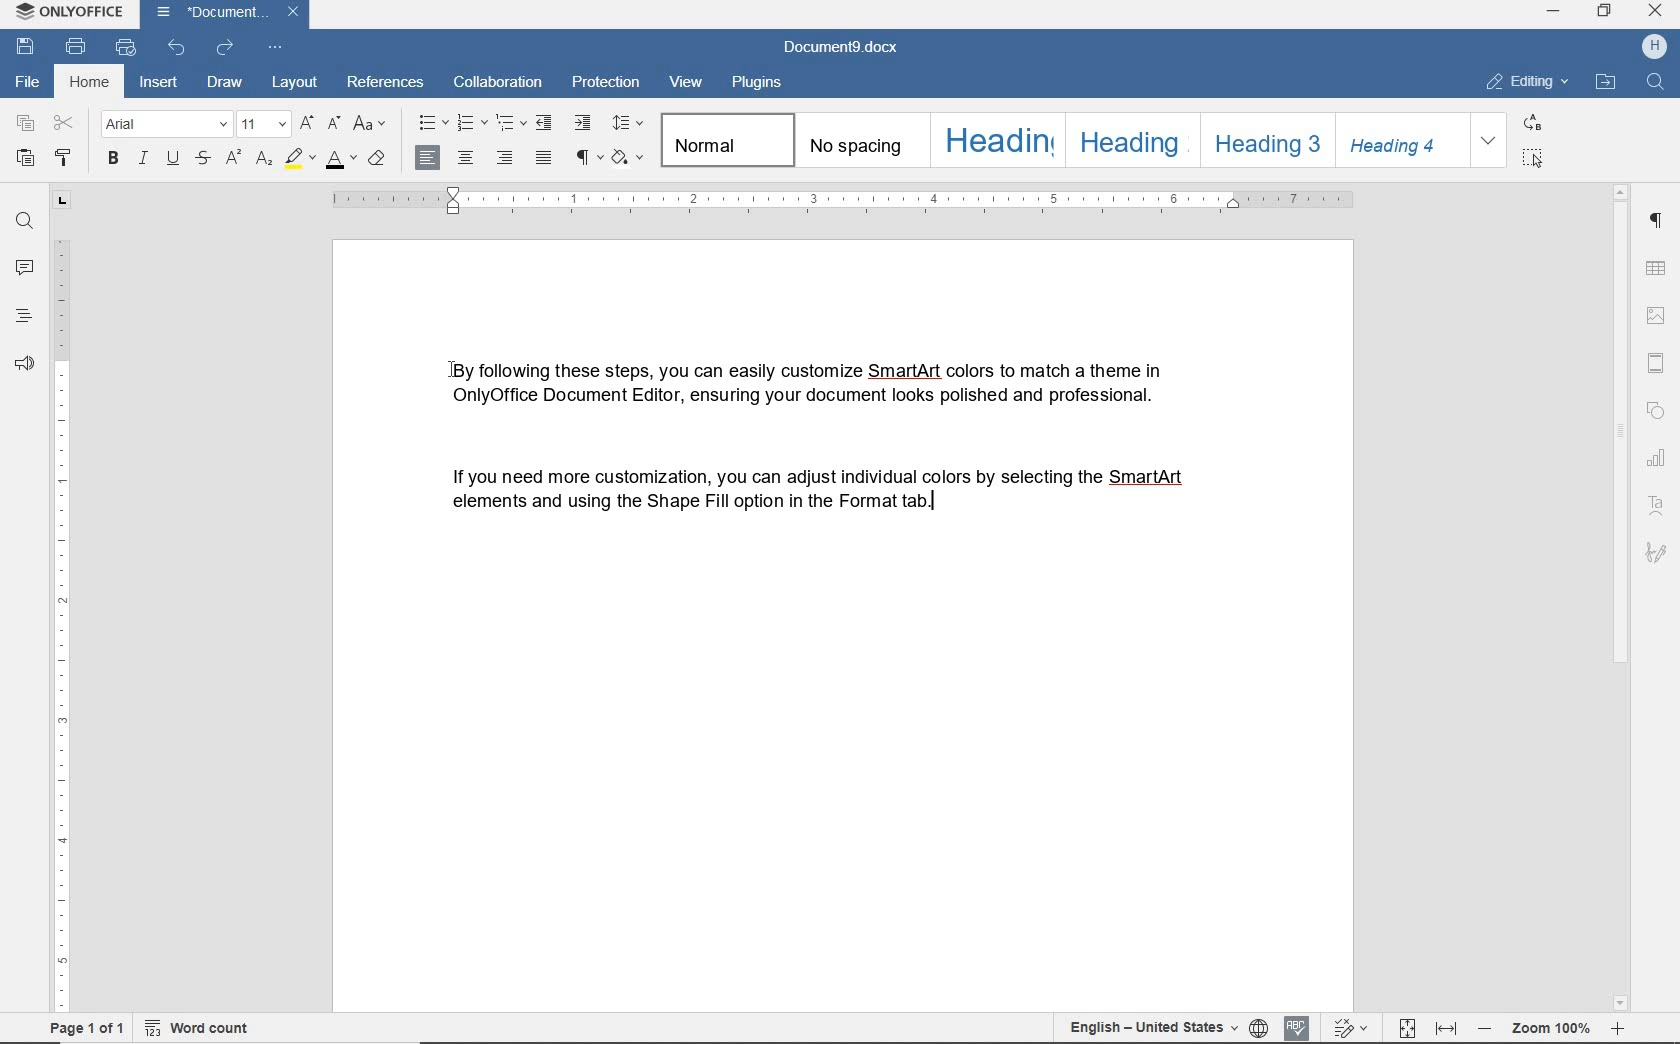  Describe the element at coordinates (1605, 83) in the screenshot. I see `open file location` at that location.